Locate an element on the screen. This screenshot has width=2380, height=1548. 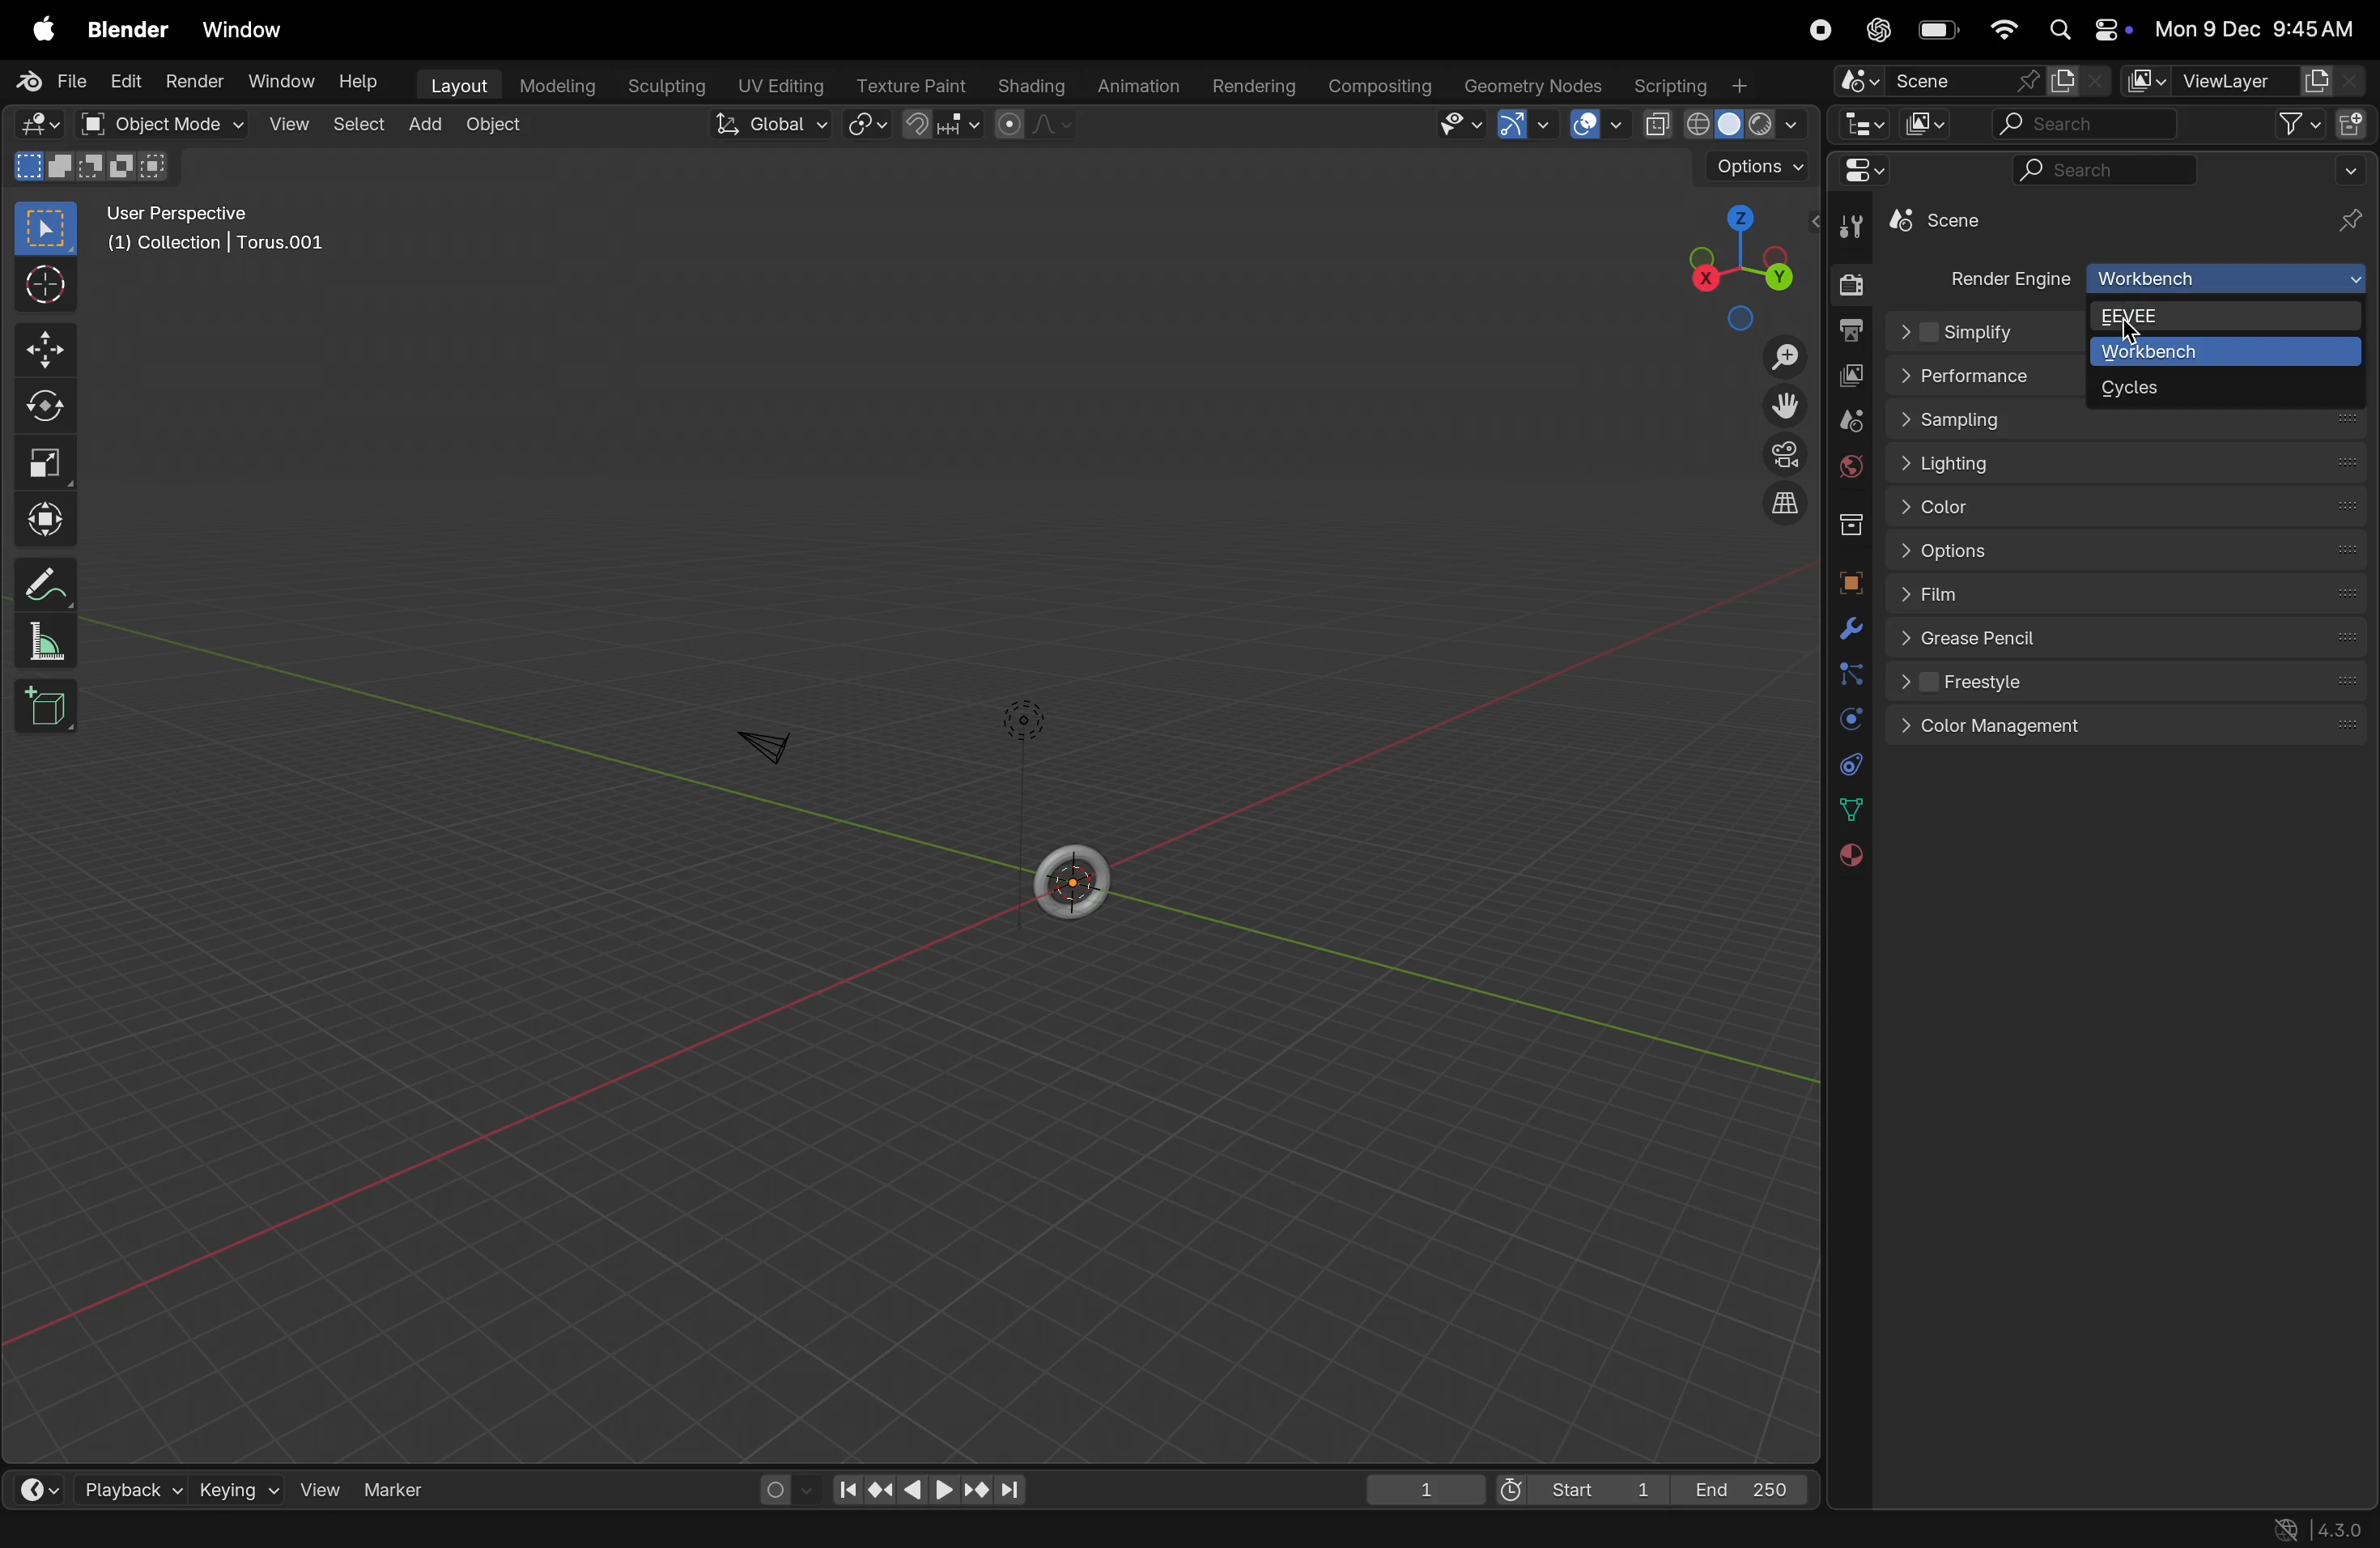
render is located at coordinates (1844, 282).